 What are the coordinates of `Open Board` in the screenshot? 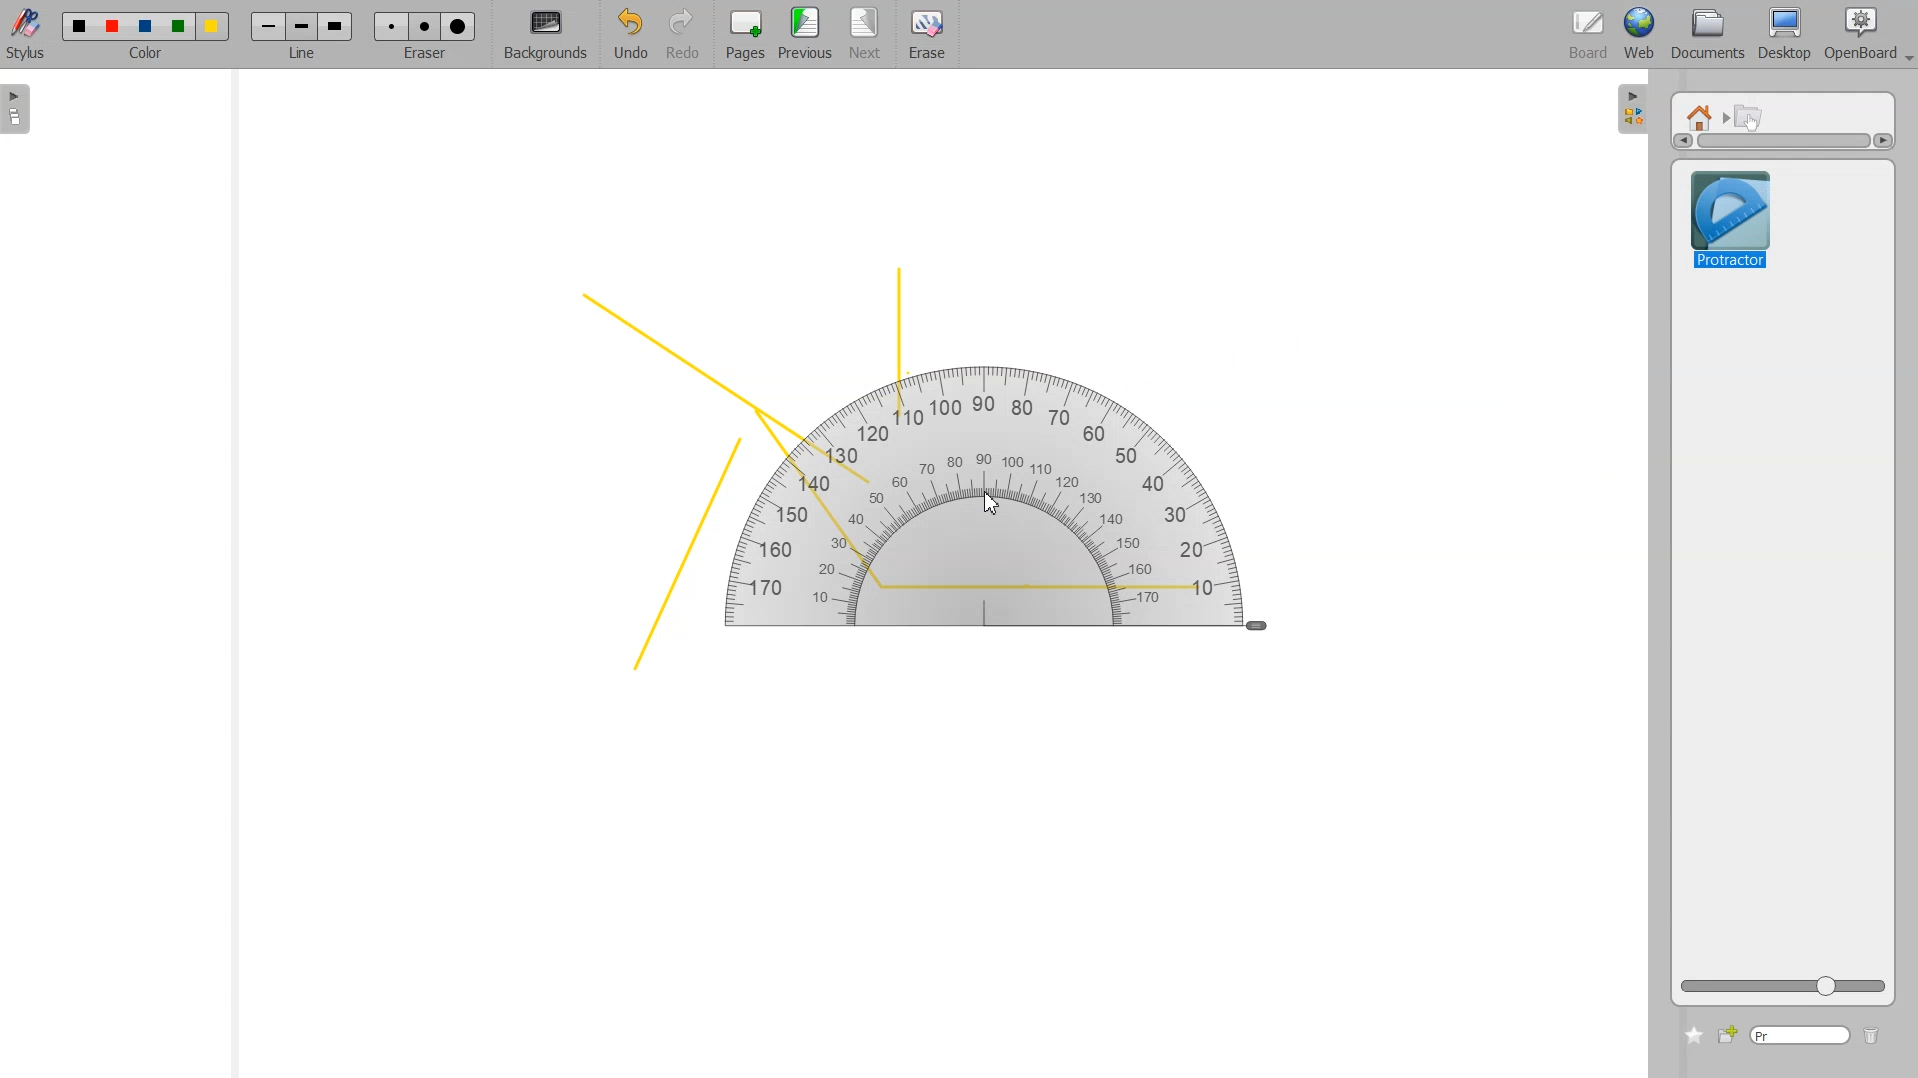 It's located at (1868, 35).